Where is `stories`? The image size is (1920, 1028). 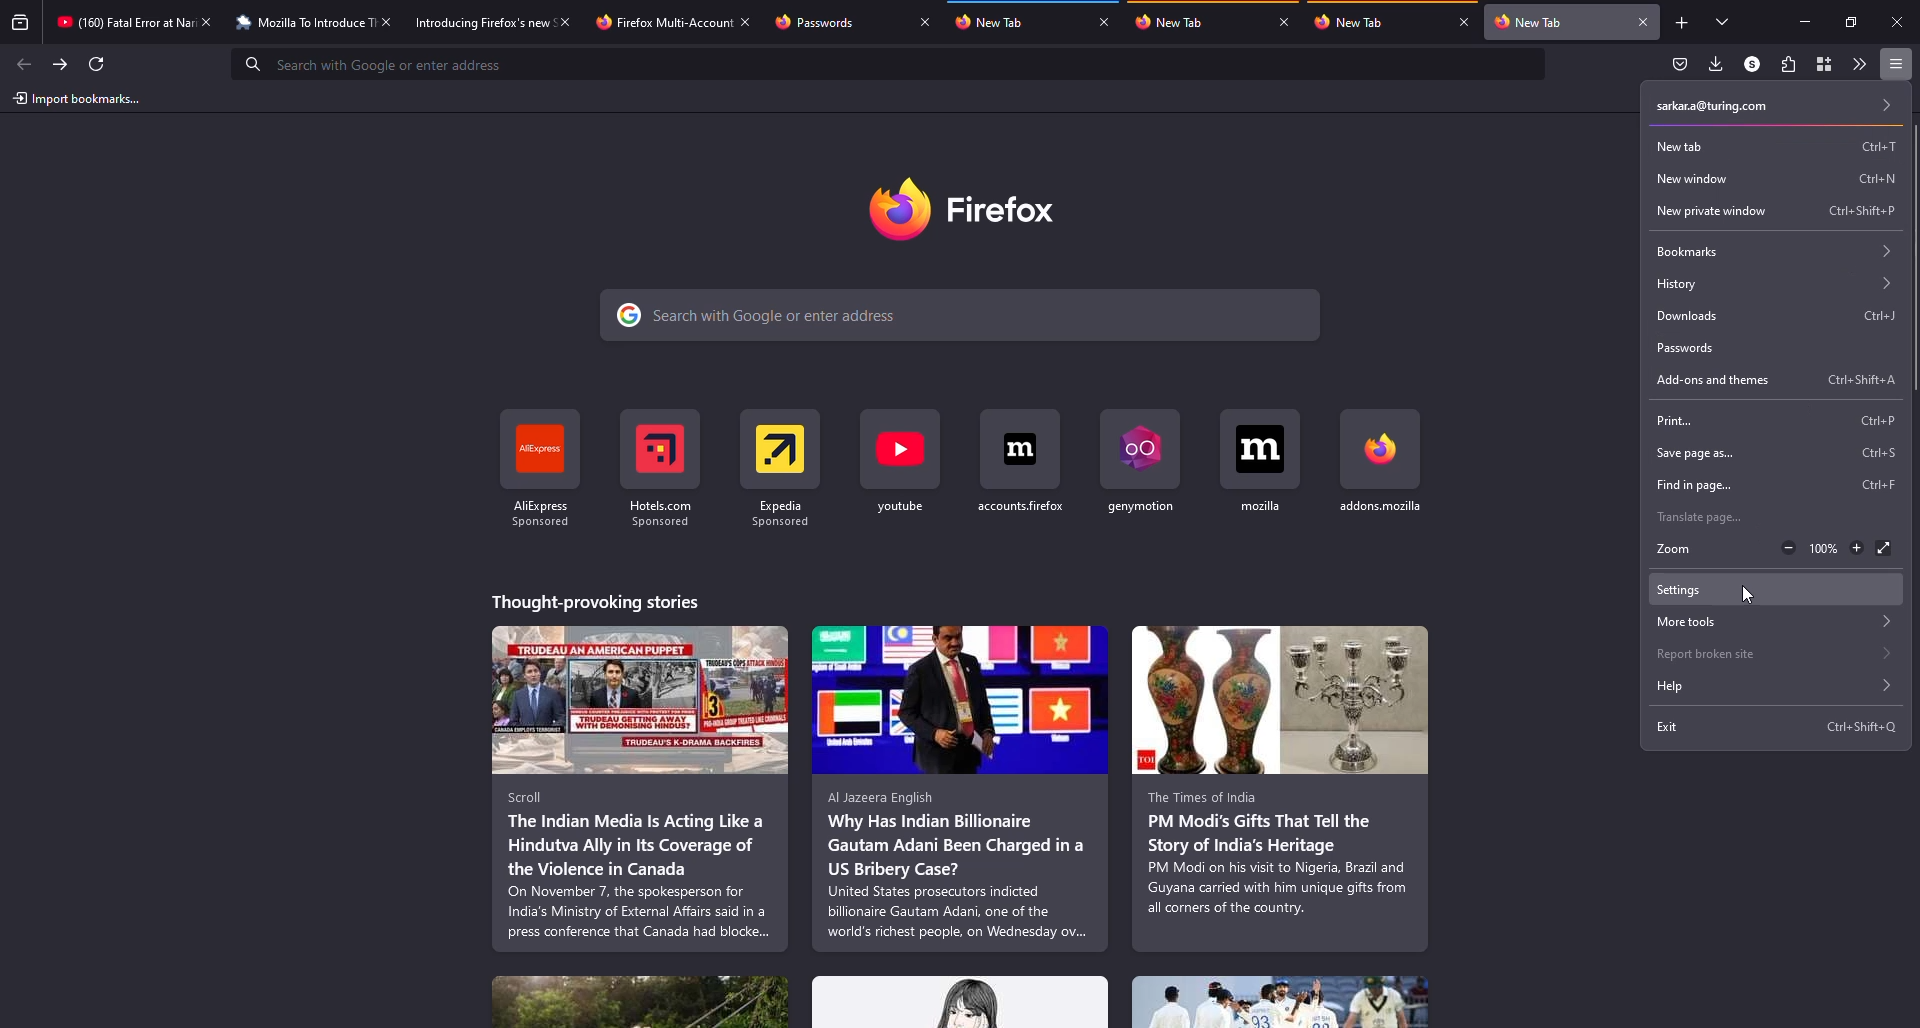
stories is located at coordinates (640, 1002).